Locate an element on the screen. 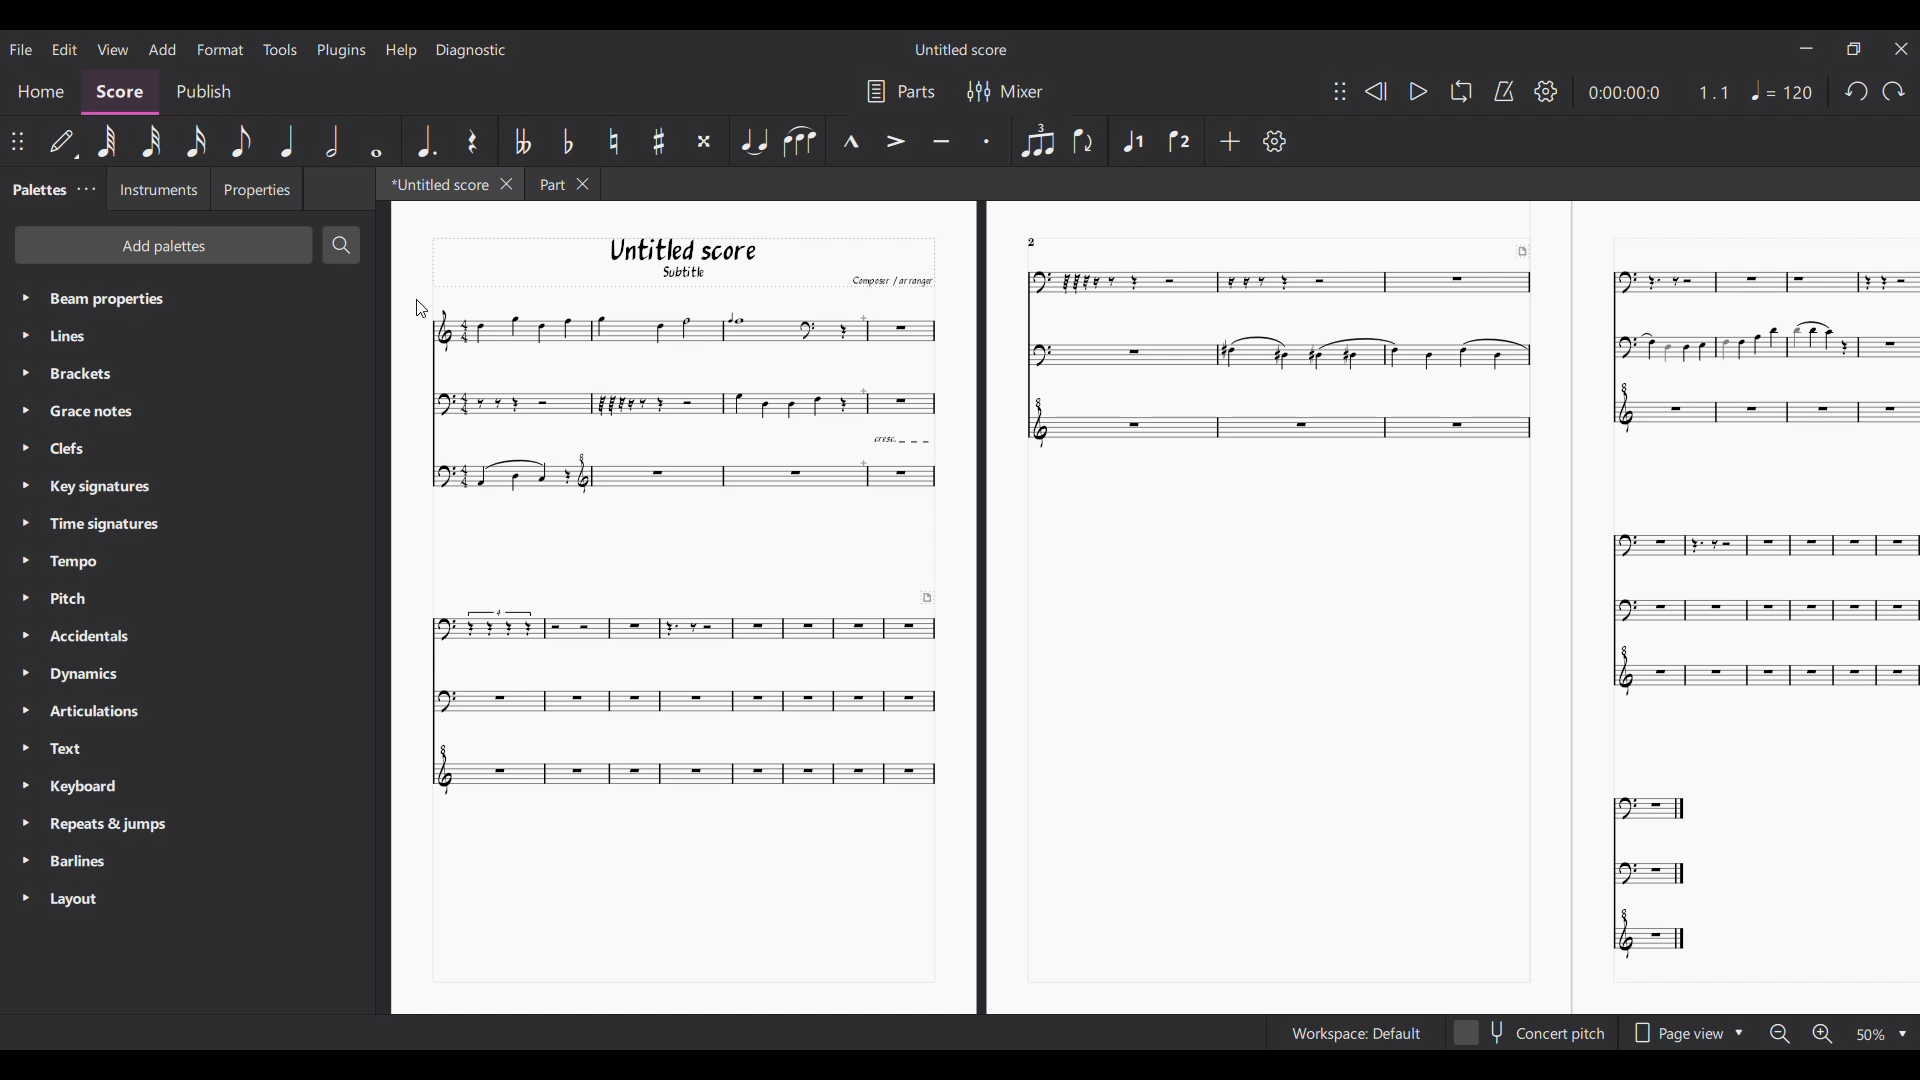 Image resolution: width=1920 pixels, height=1080 pixels. Plugins is located at coordinates (342, 50).